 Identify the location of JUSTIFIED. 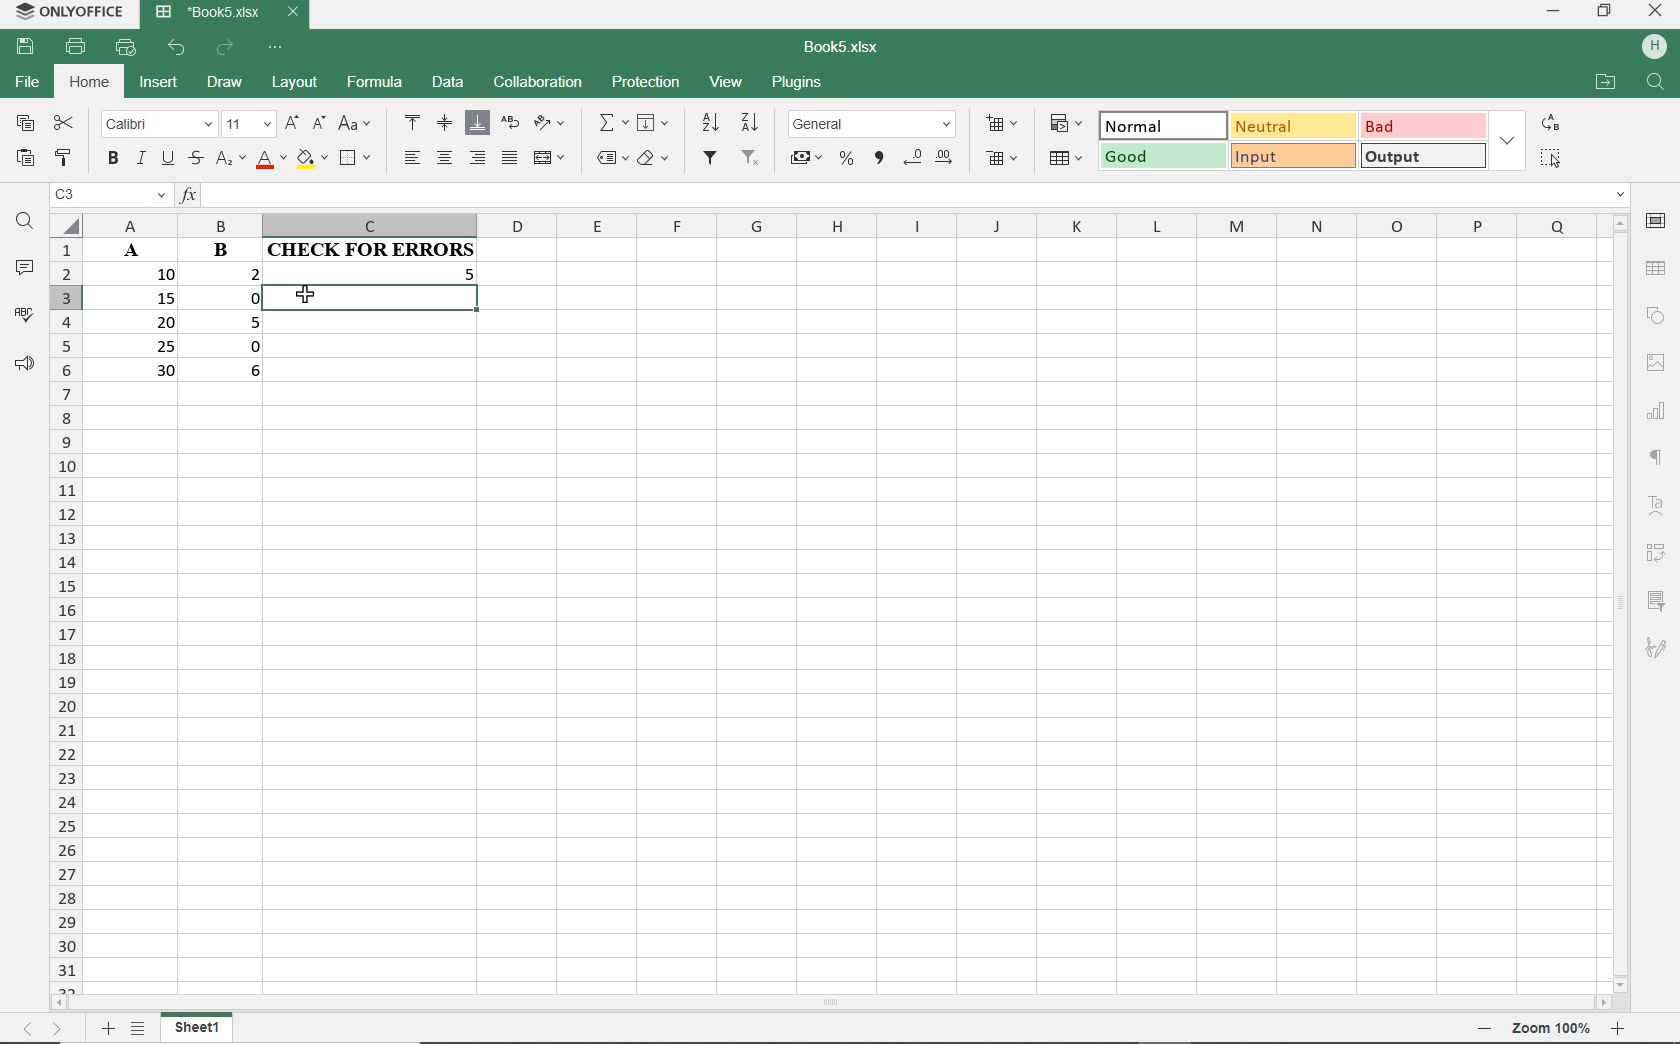
(511, 157).